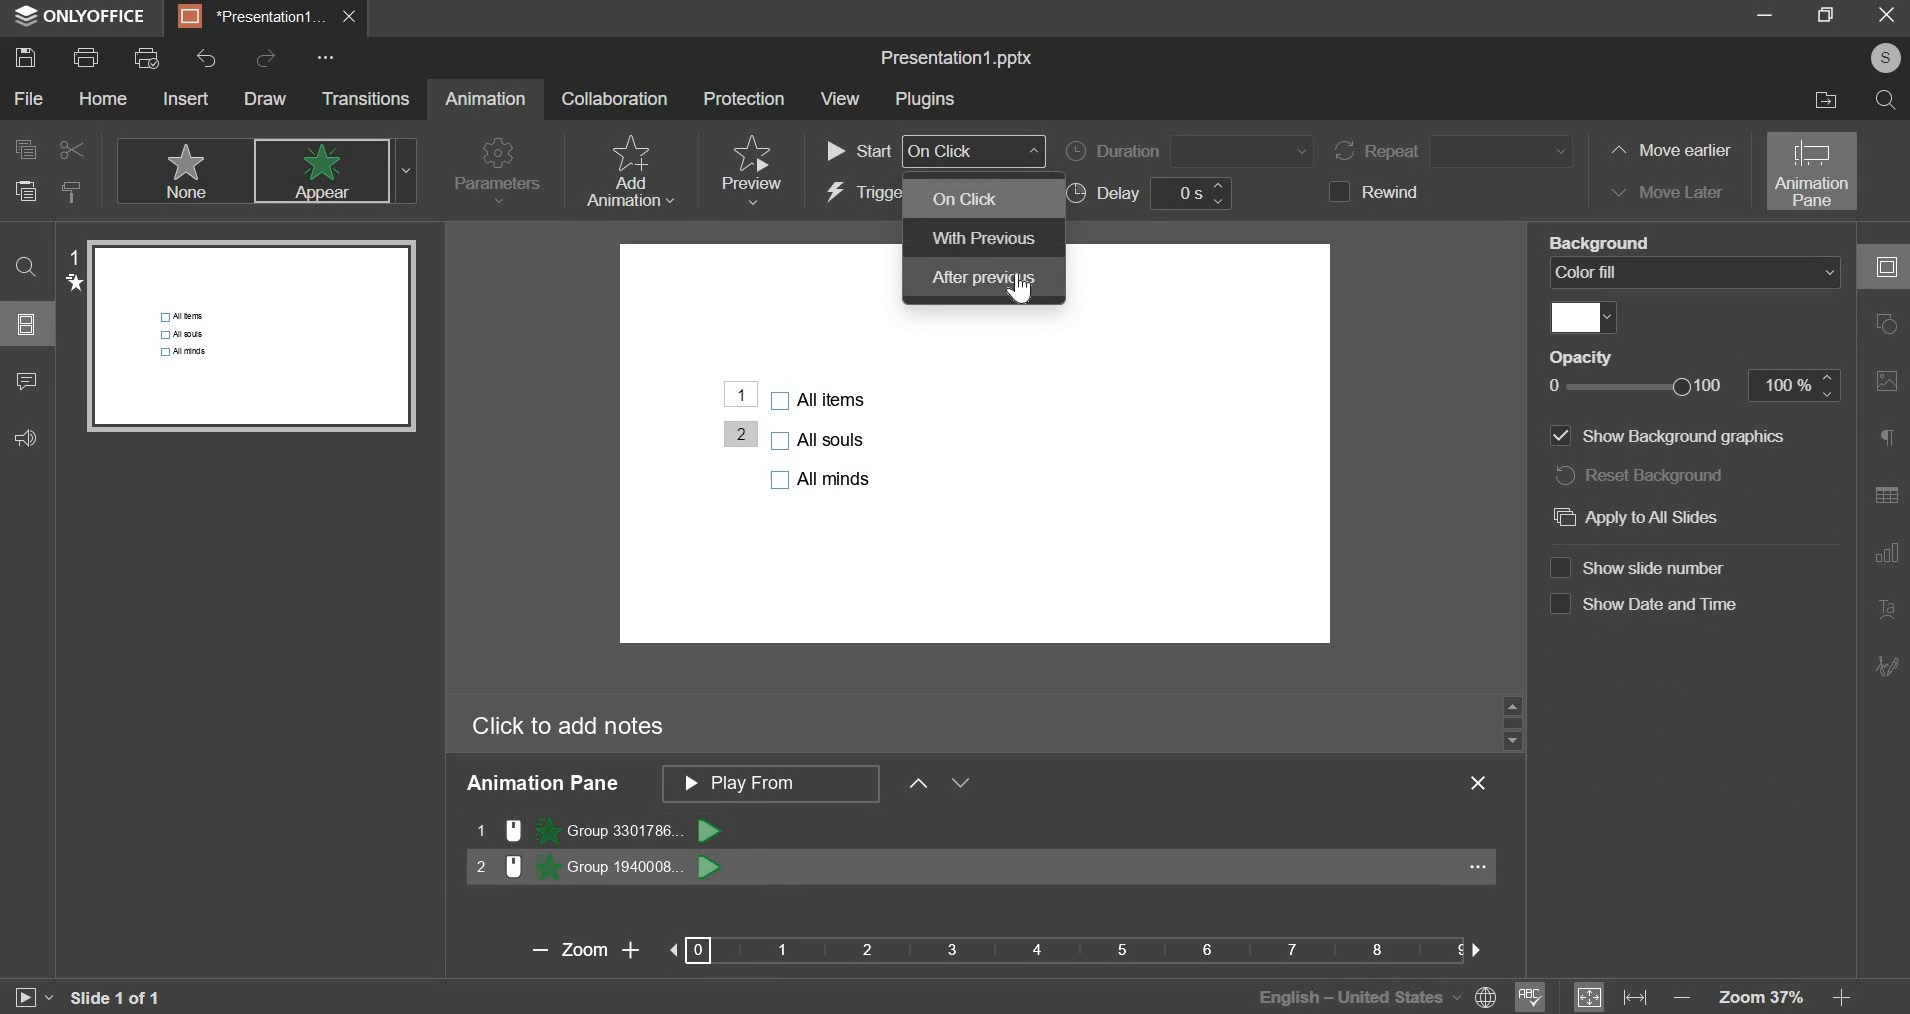 This screenshot has height=1014, width=1910. I want to click on slide, so click(29, 324).